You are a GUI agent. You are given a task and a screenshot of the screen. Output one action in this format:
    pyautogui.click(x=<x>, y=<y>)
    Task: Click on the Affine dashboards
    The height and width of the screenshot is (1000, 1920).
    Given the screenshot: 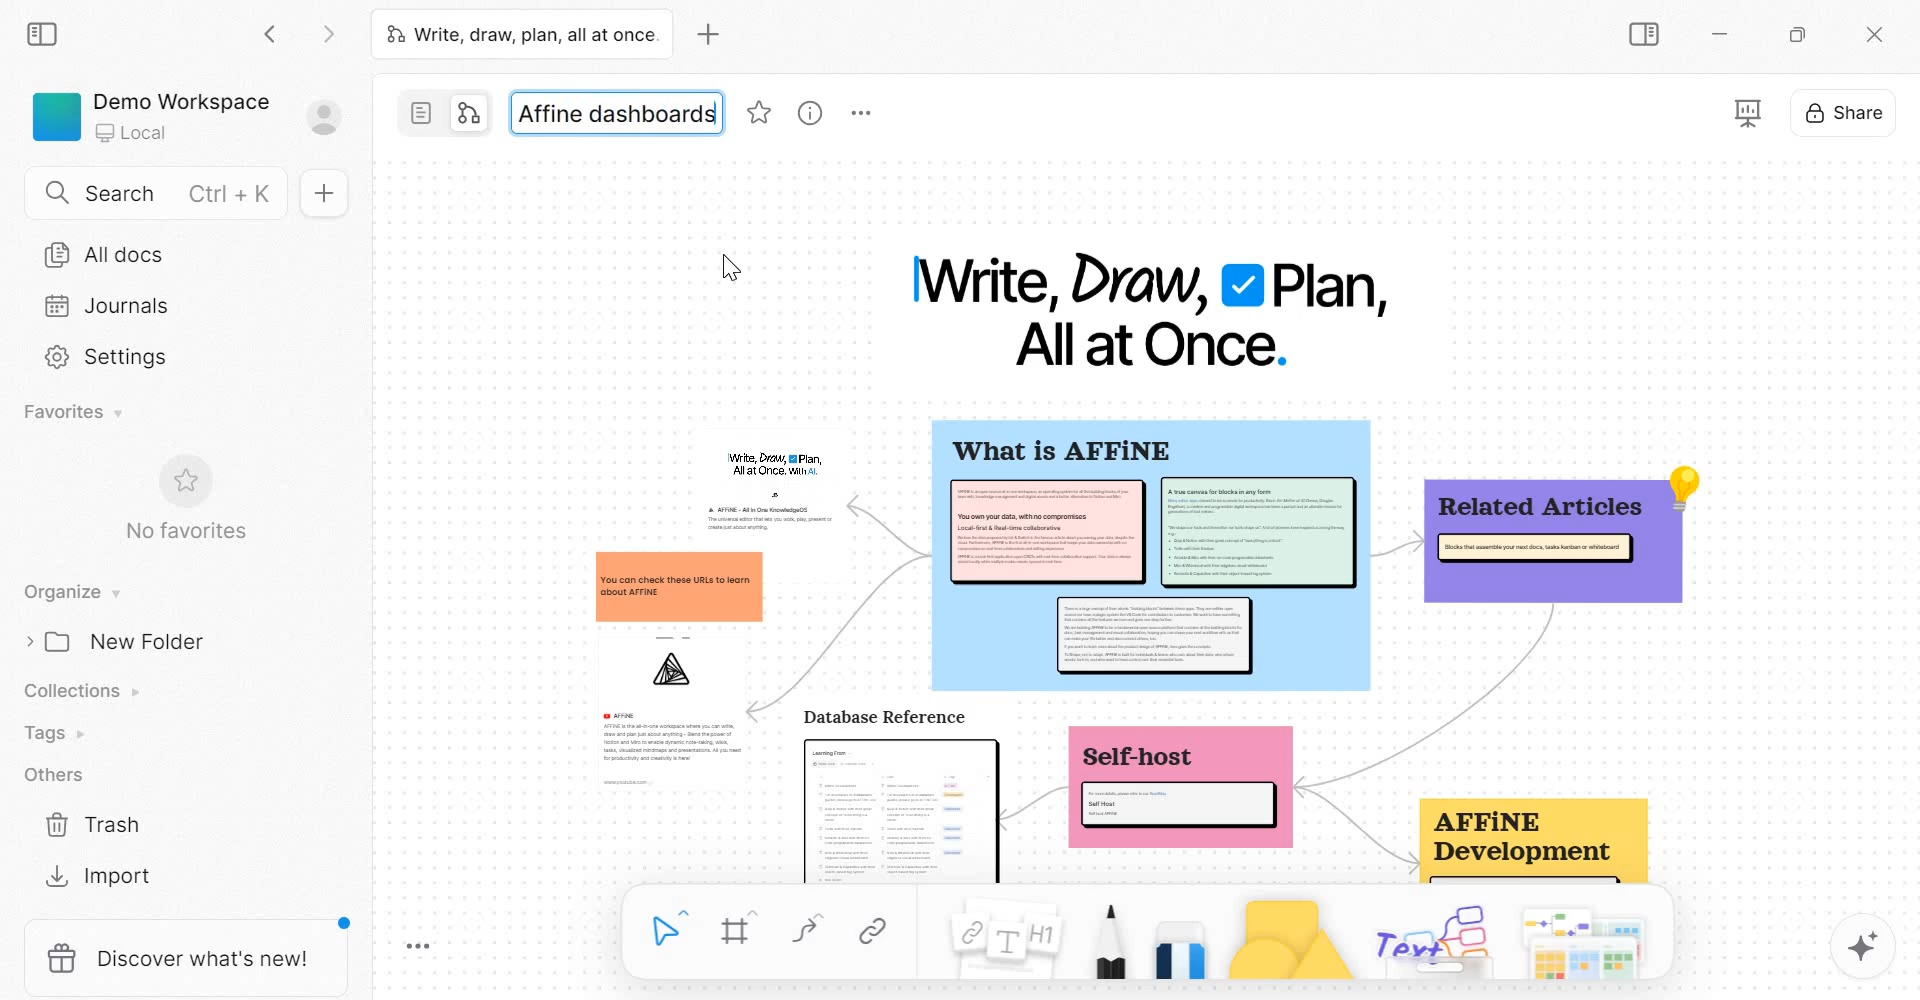 What is the action you would take?
    pyautogui.click(x=620, y=112)
    